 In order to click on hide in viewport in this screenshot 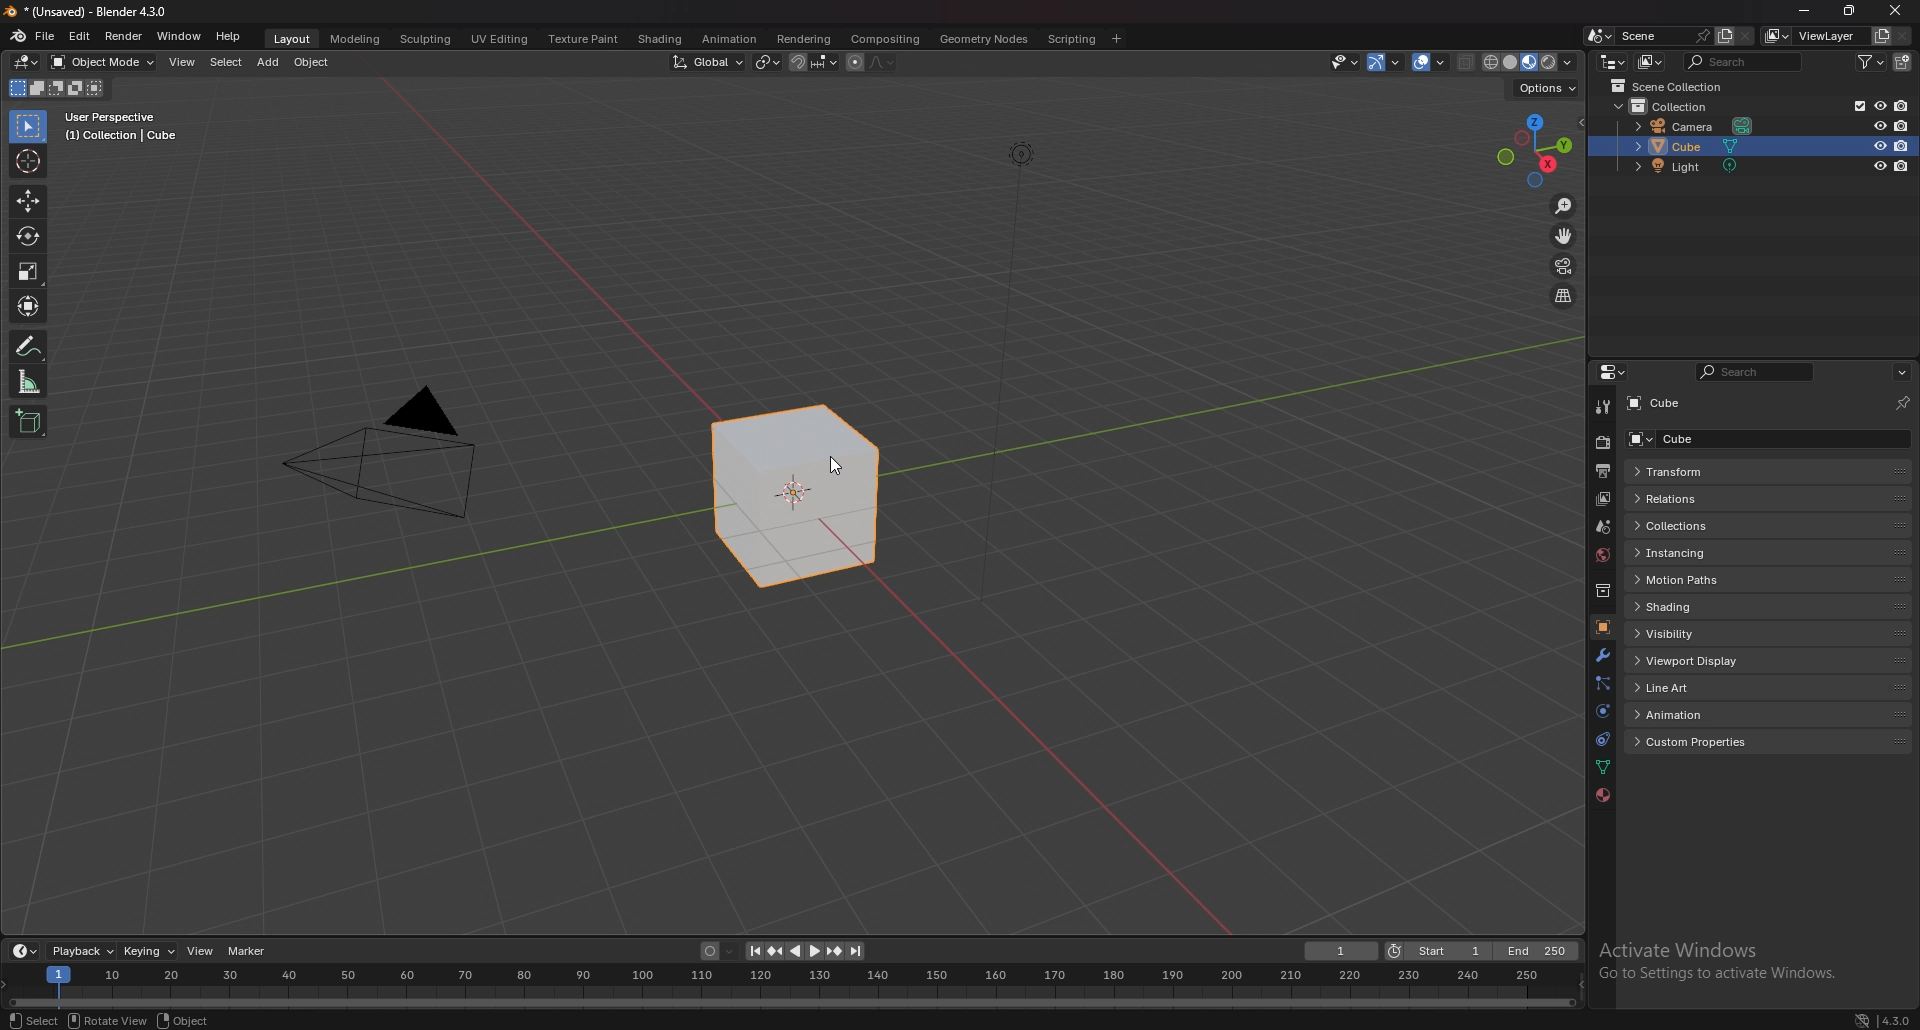, I will do `click(1880, 145)`.